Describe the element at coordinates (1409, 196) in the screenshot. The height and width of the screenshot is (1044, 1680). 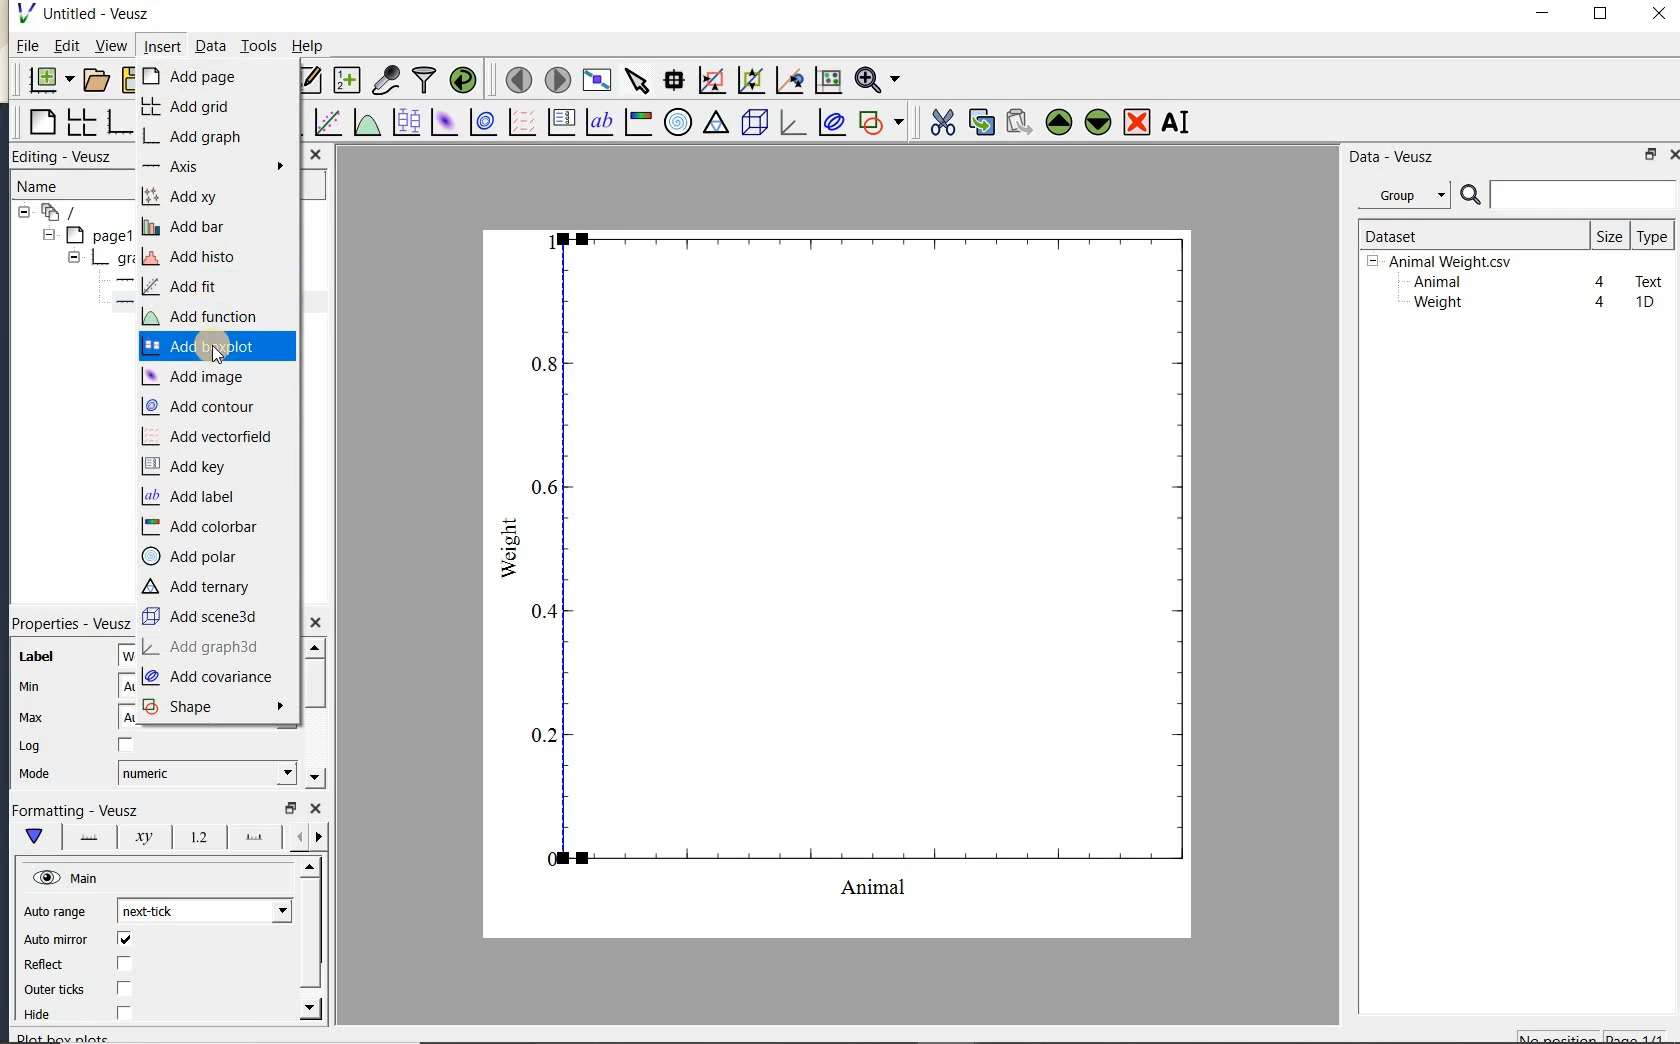
I see `Data - Veusz` at that location.